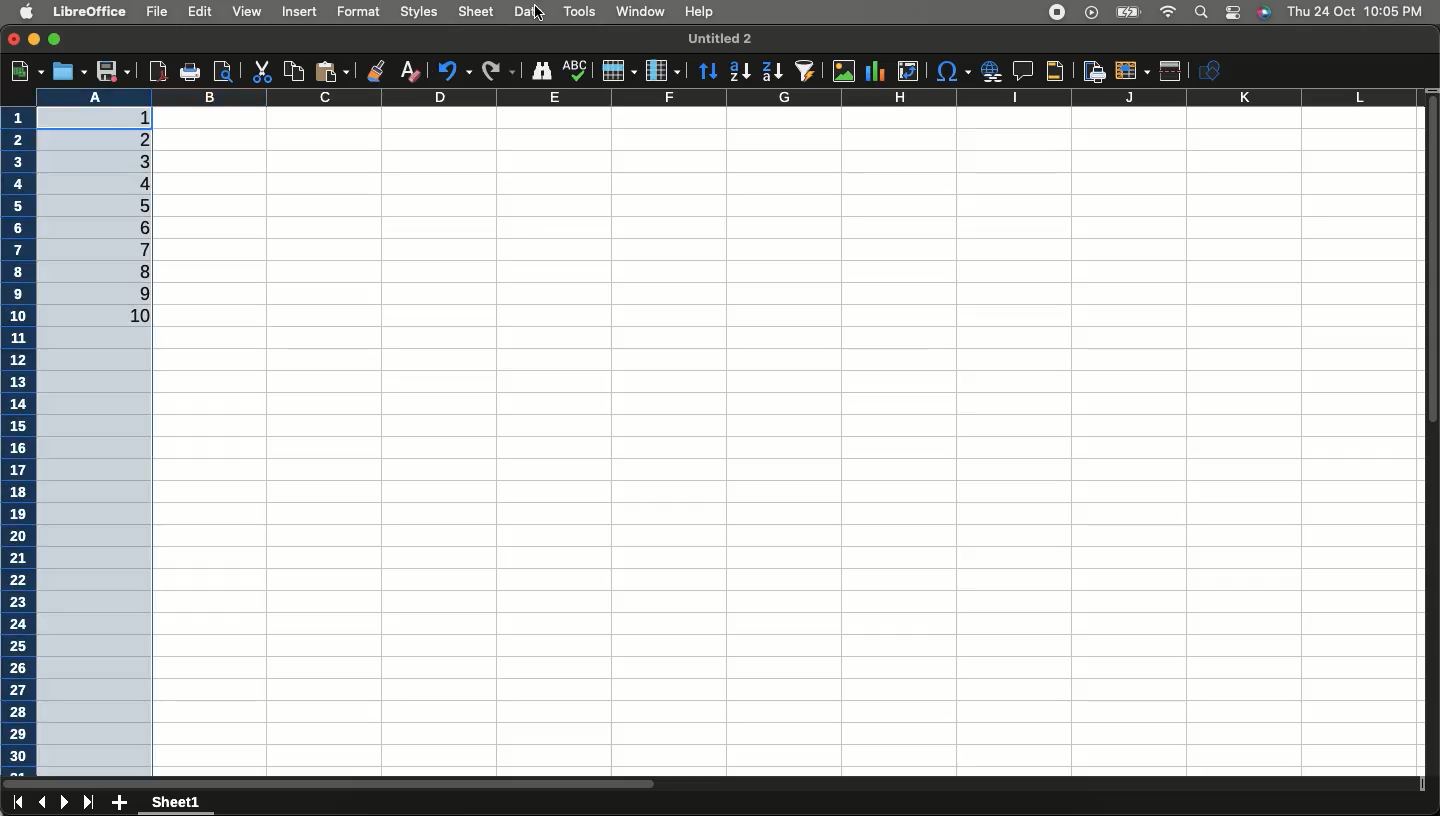  What do you see at coordinates (908, 71) in the screenshot?
I see `Insert or edit pivot table` at bounding box center [908, 71].